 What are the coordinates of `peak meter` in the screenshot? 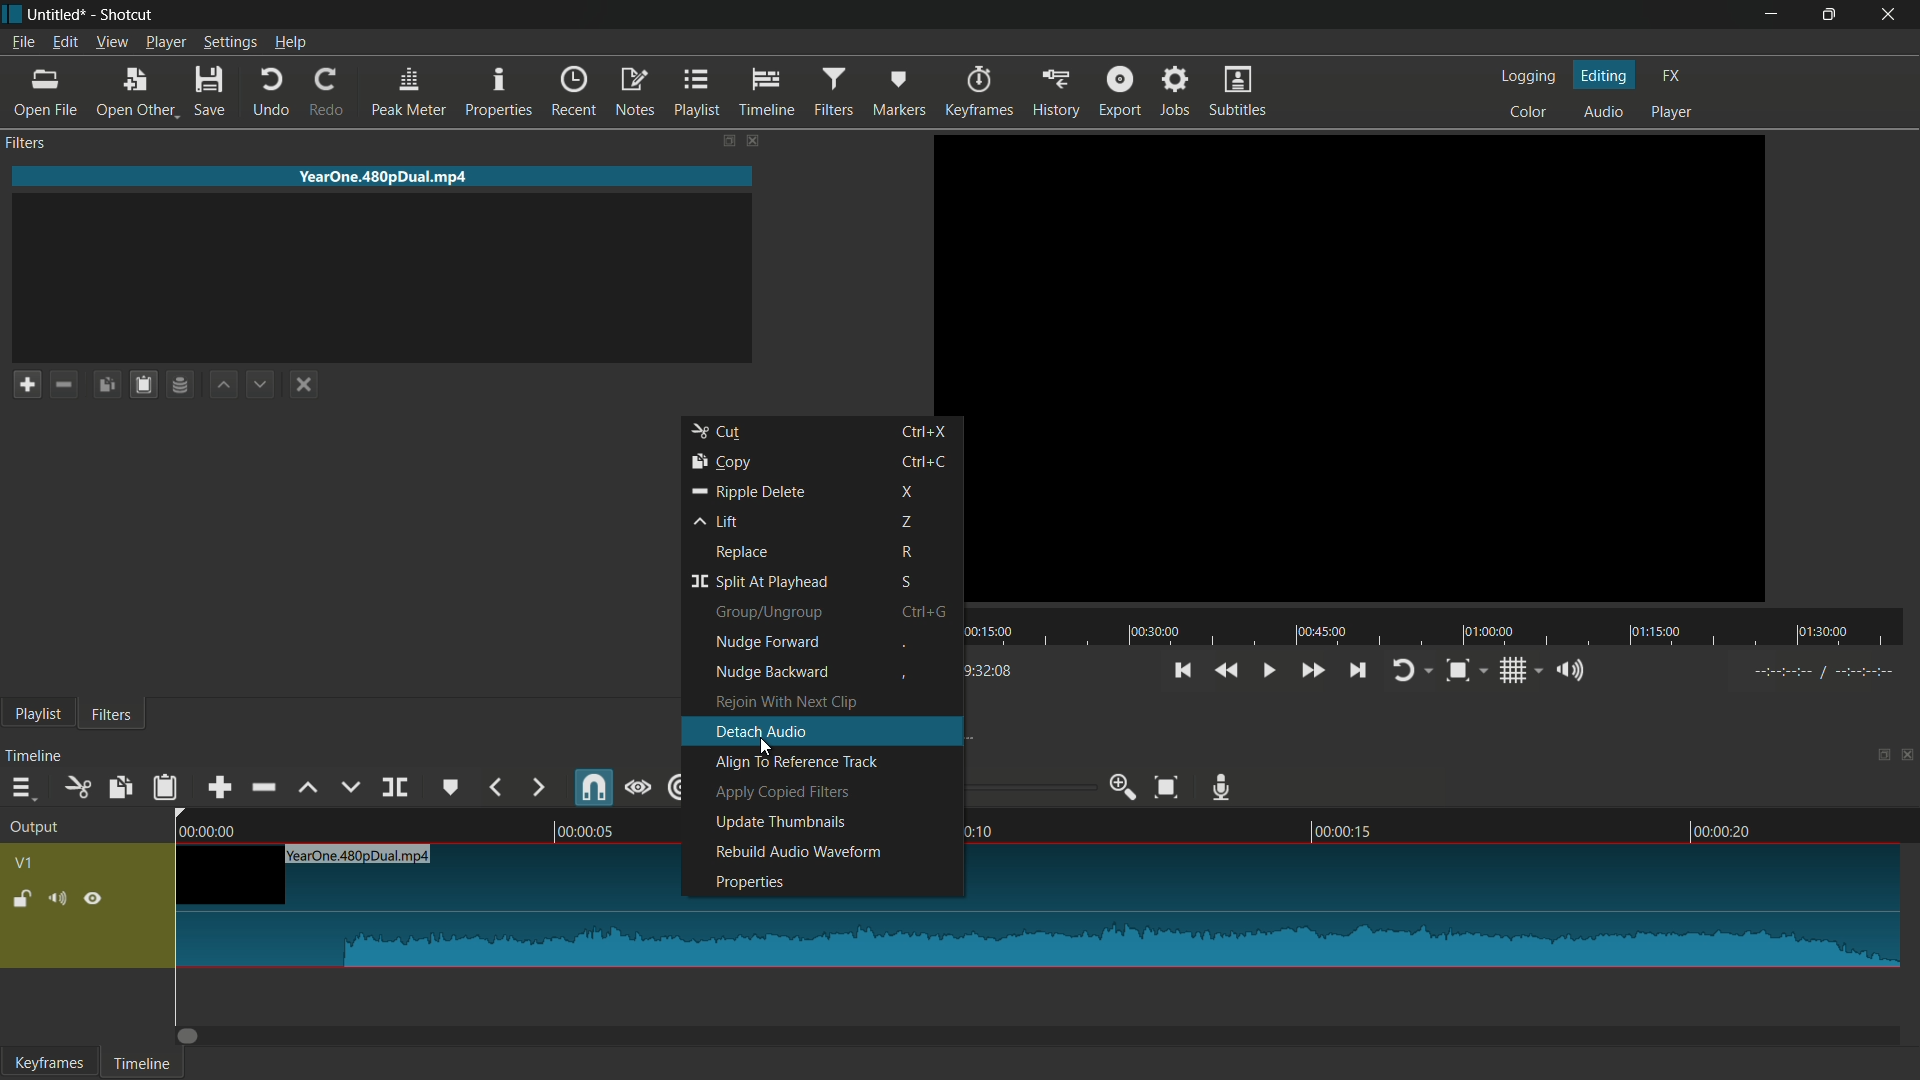 It's located at (409, 92).